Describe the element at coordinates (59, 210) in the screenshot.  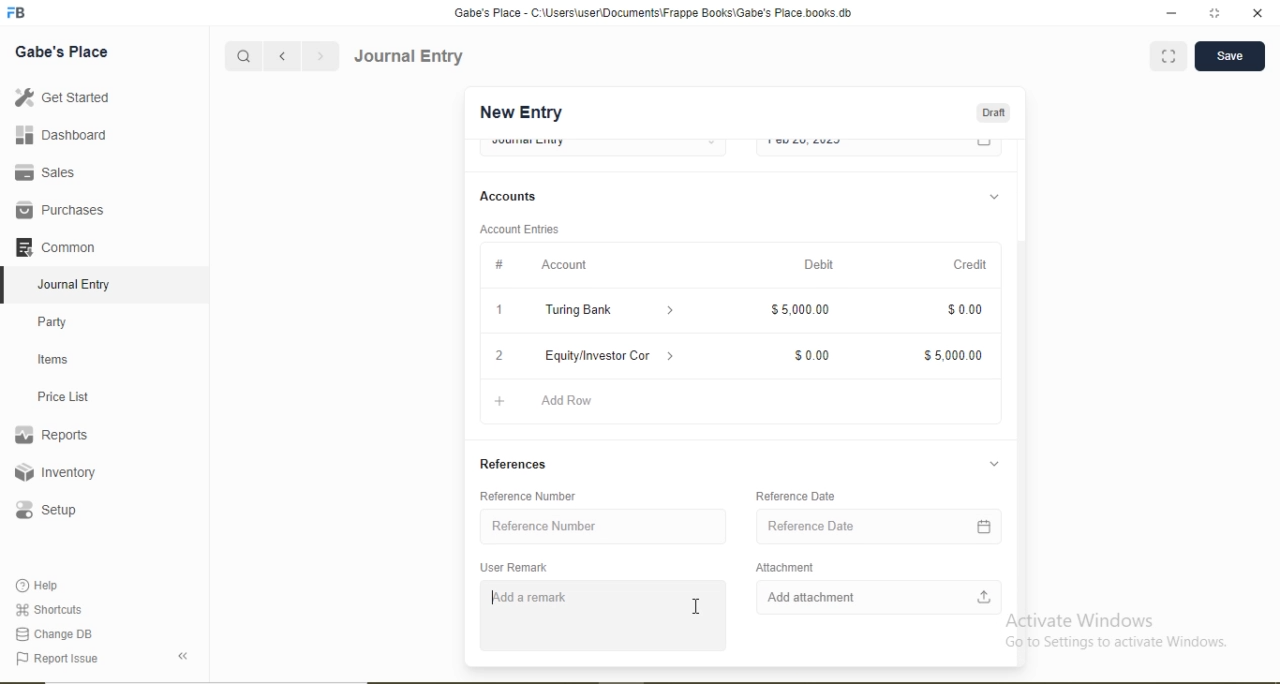
I see `Purchases` at that location.